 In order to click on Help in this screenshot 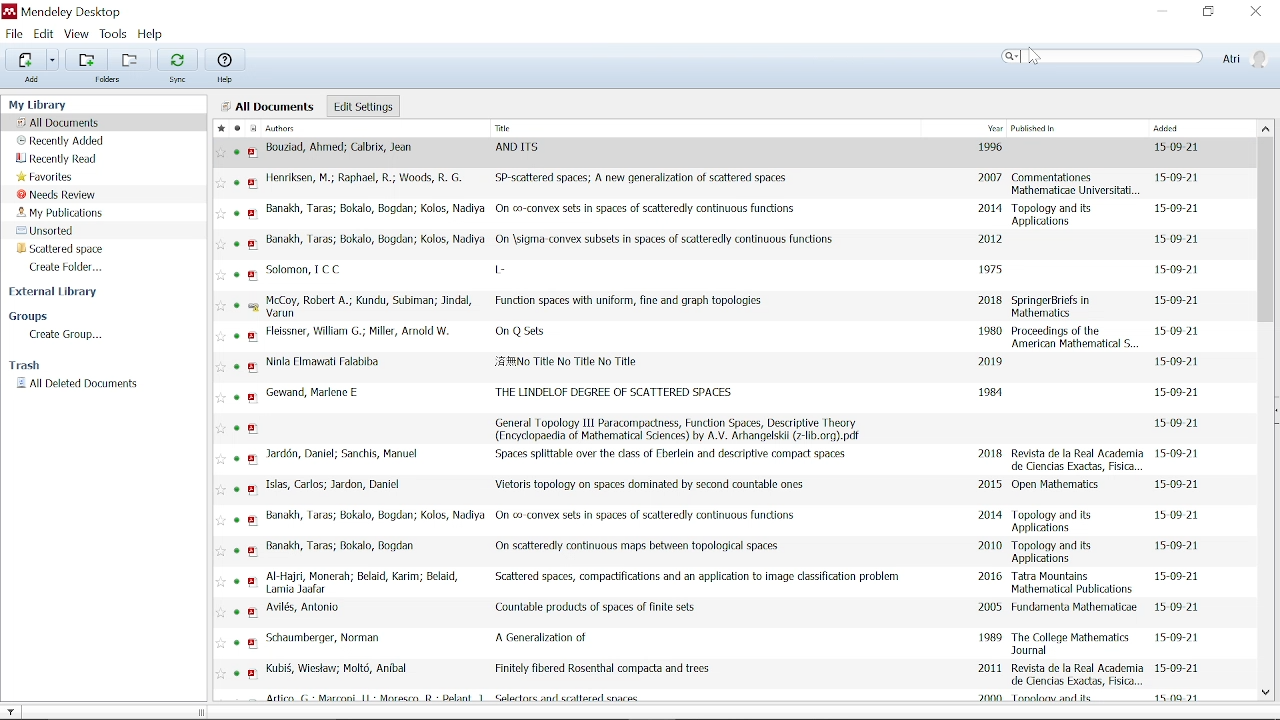, I will do `click(154, 33)`.